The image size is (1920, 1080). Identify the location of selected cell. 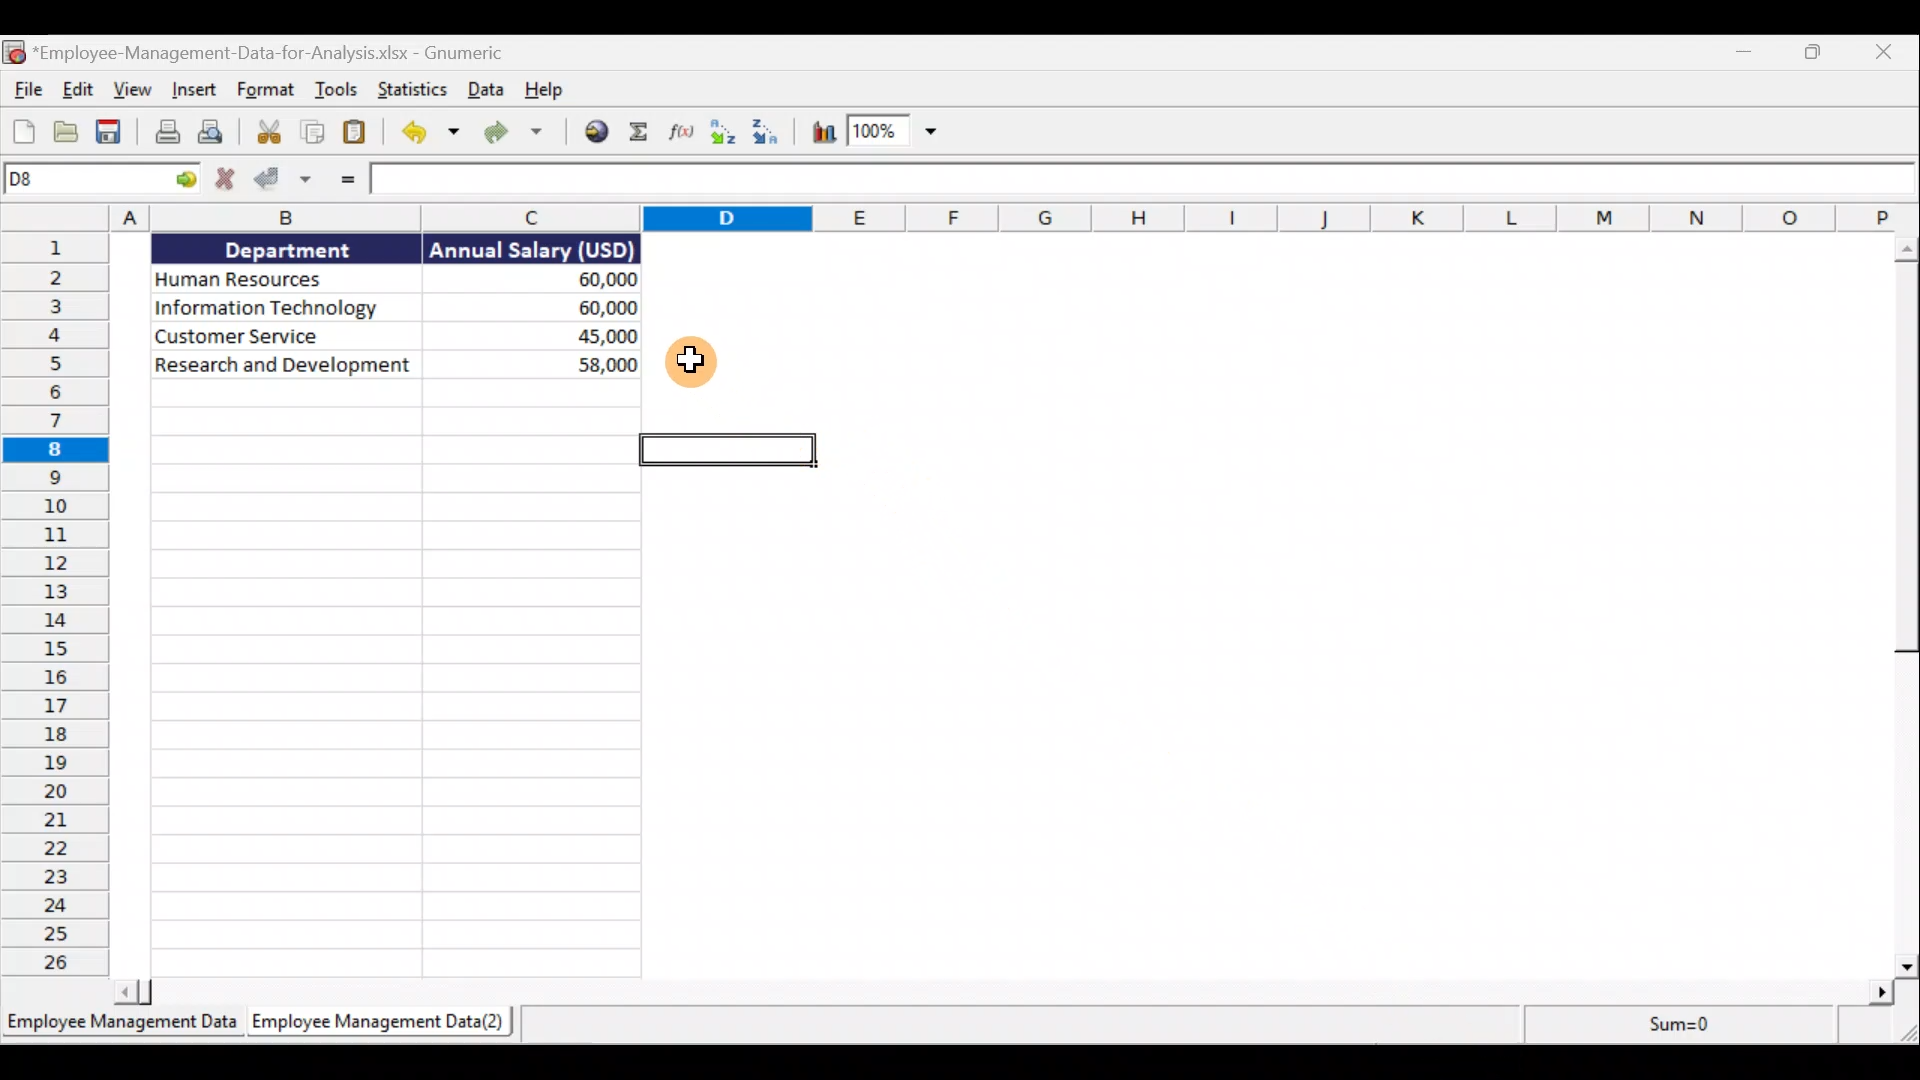
(729, 452).